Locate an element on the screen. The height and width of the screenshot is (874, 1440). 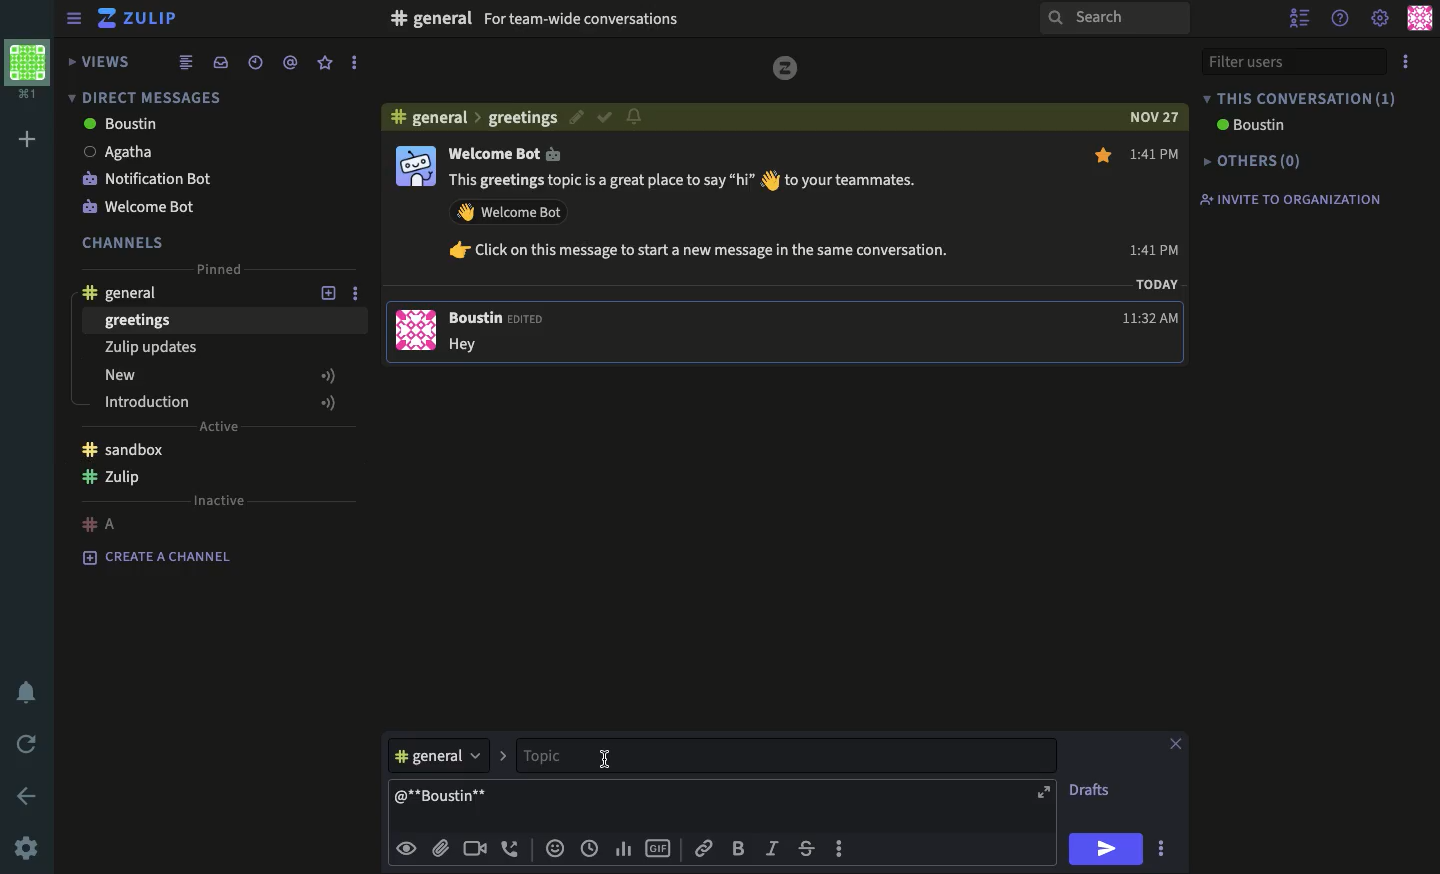
edit is located at coordinates (573, 117).